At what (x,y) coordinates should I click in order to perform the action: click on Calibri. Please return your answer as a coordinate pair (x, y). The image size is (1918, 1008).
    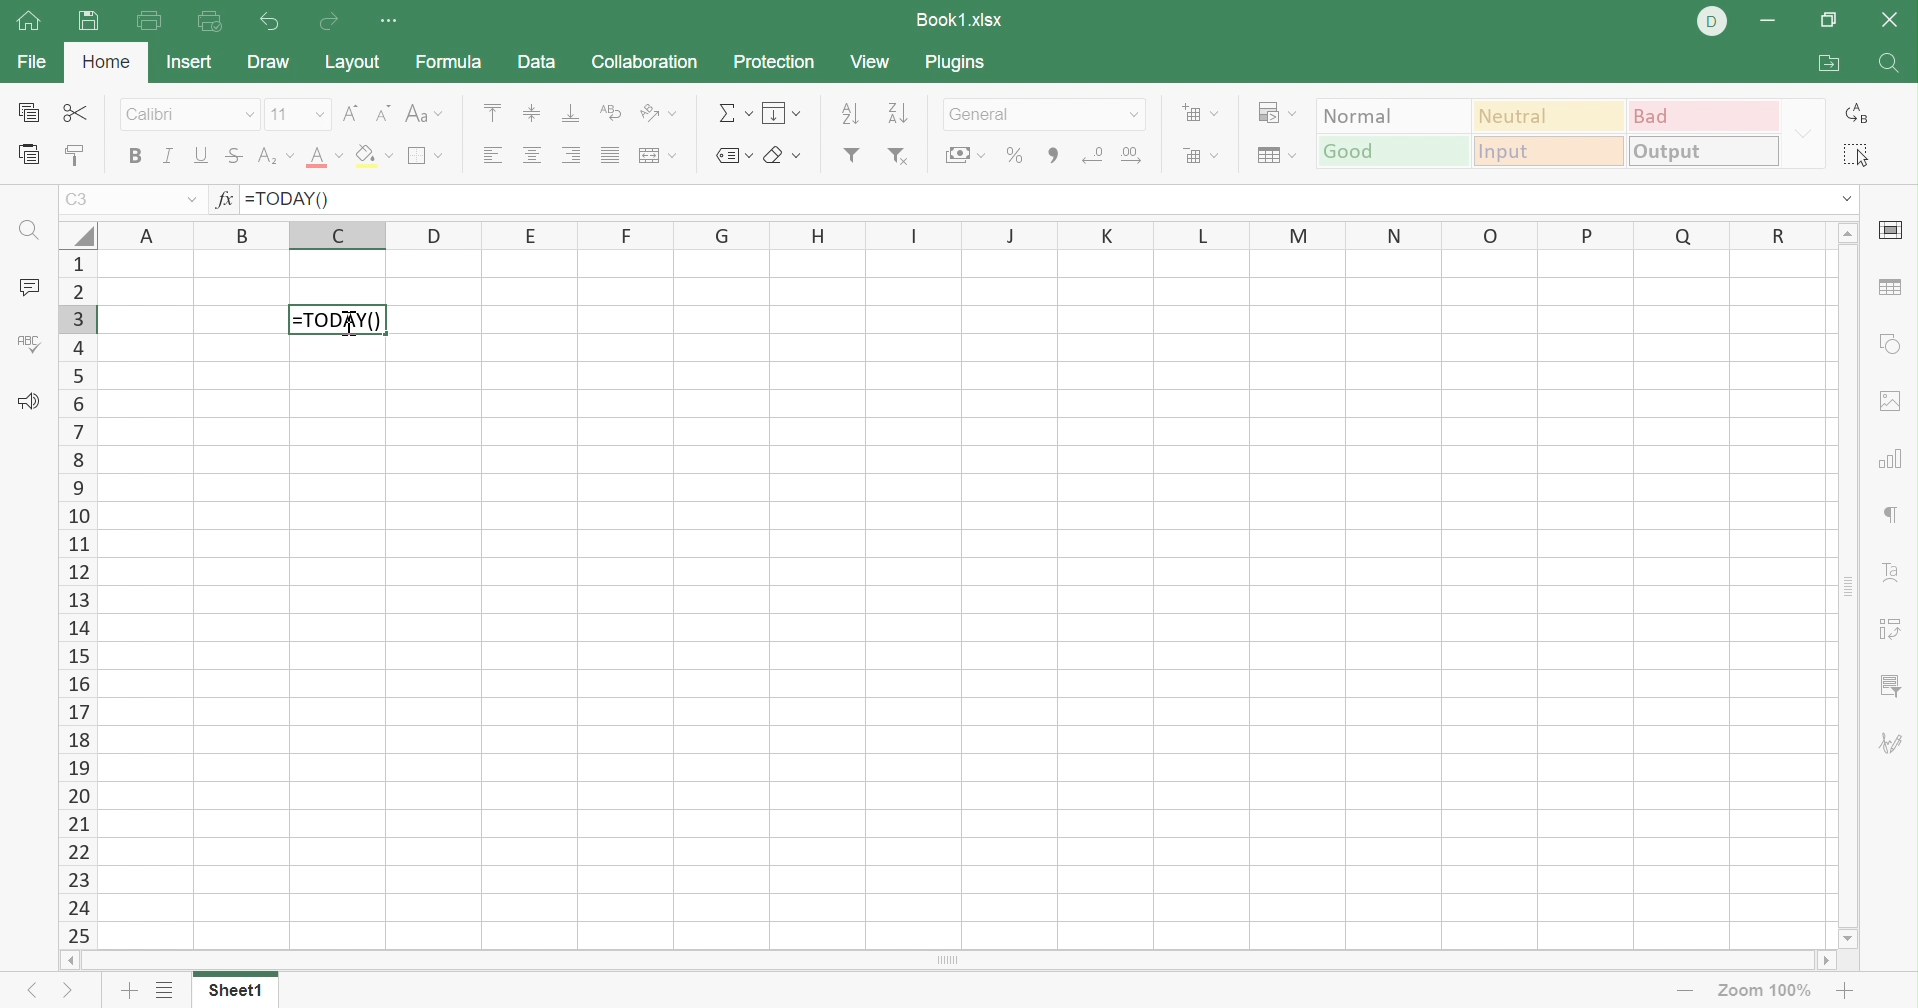
    Looking at the image, I should click on (155, 113).